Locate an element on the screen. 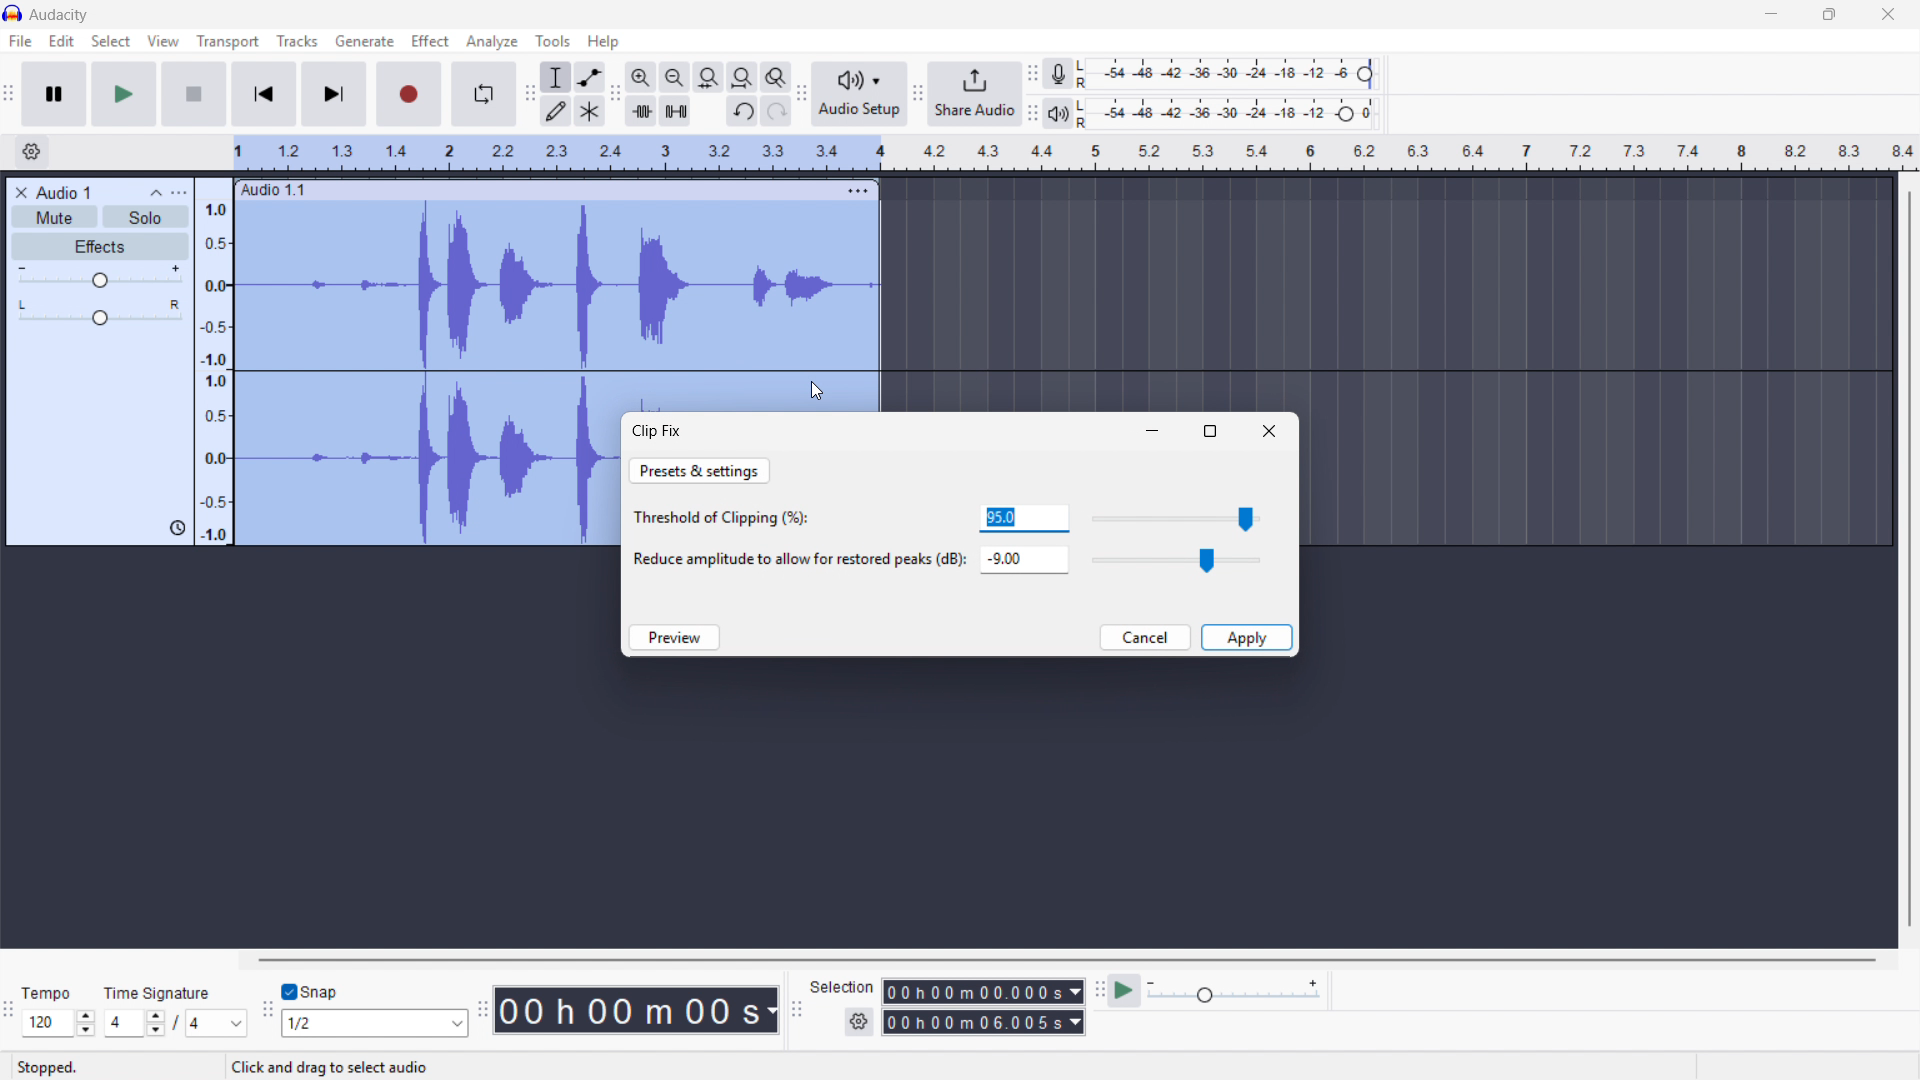  Record  is located at coordinates (410, 94).